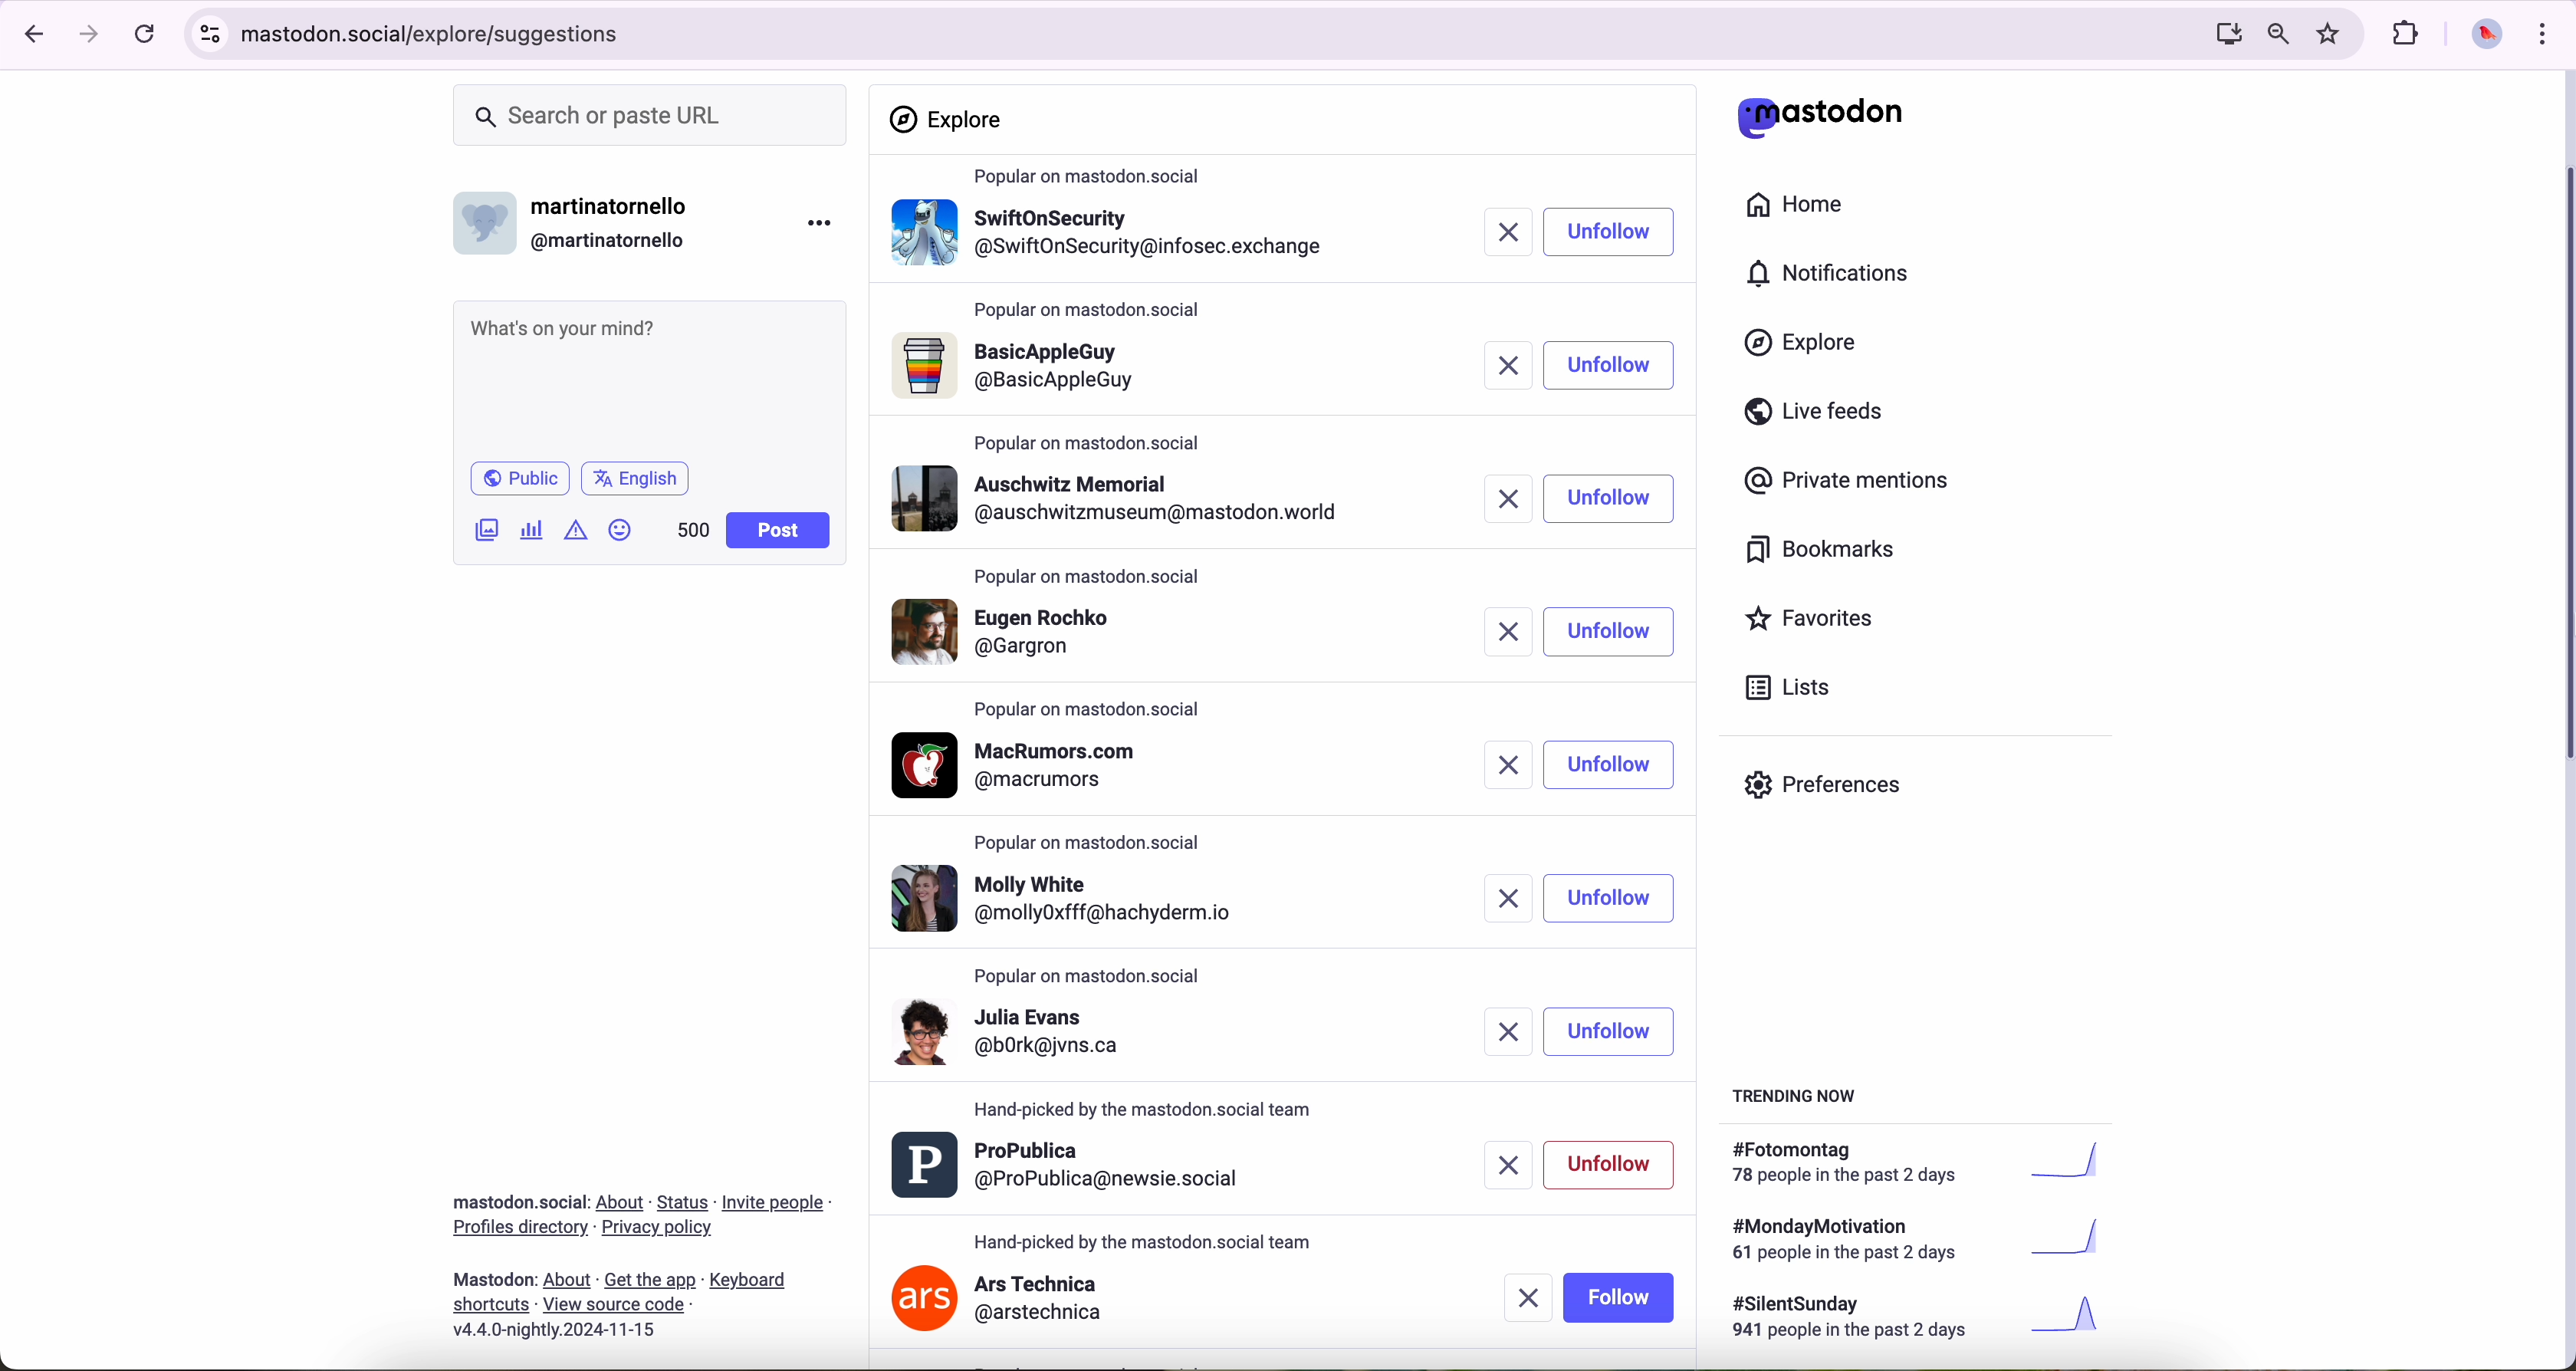 The height and width of the screenshot is (1371, 2576). What do you see at coordinates (27, 33) in the screenshot?
I see `navigate back` at bounding box center [27, 33].